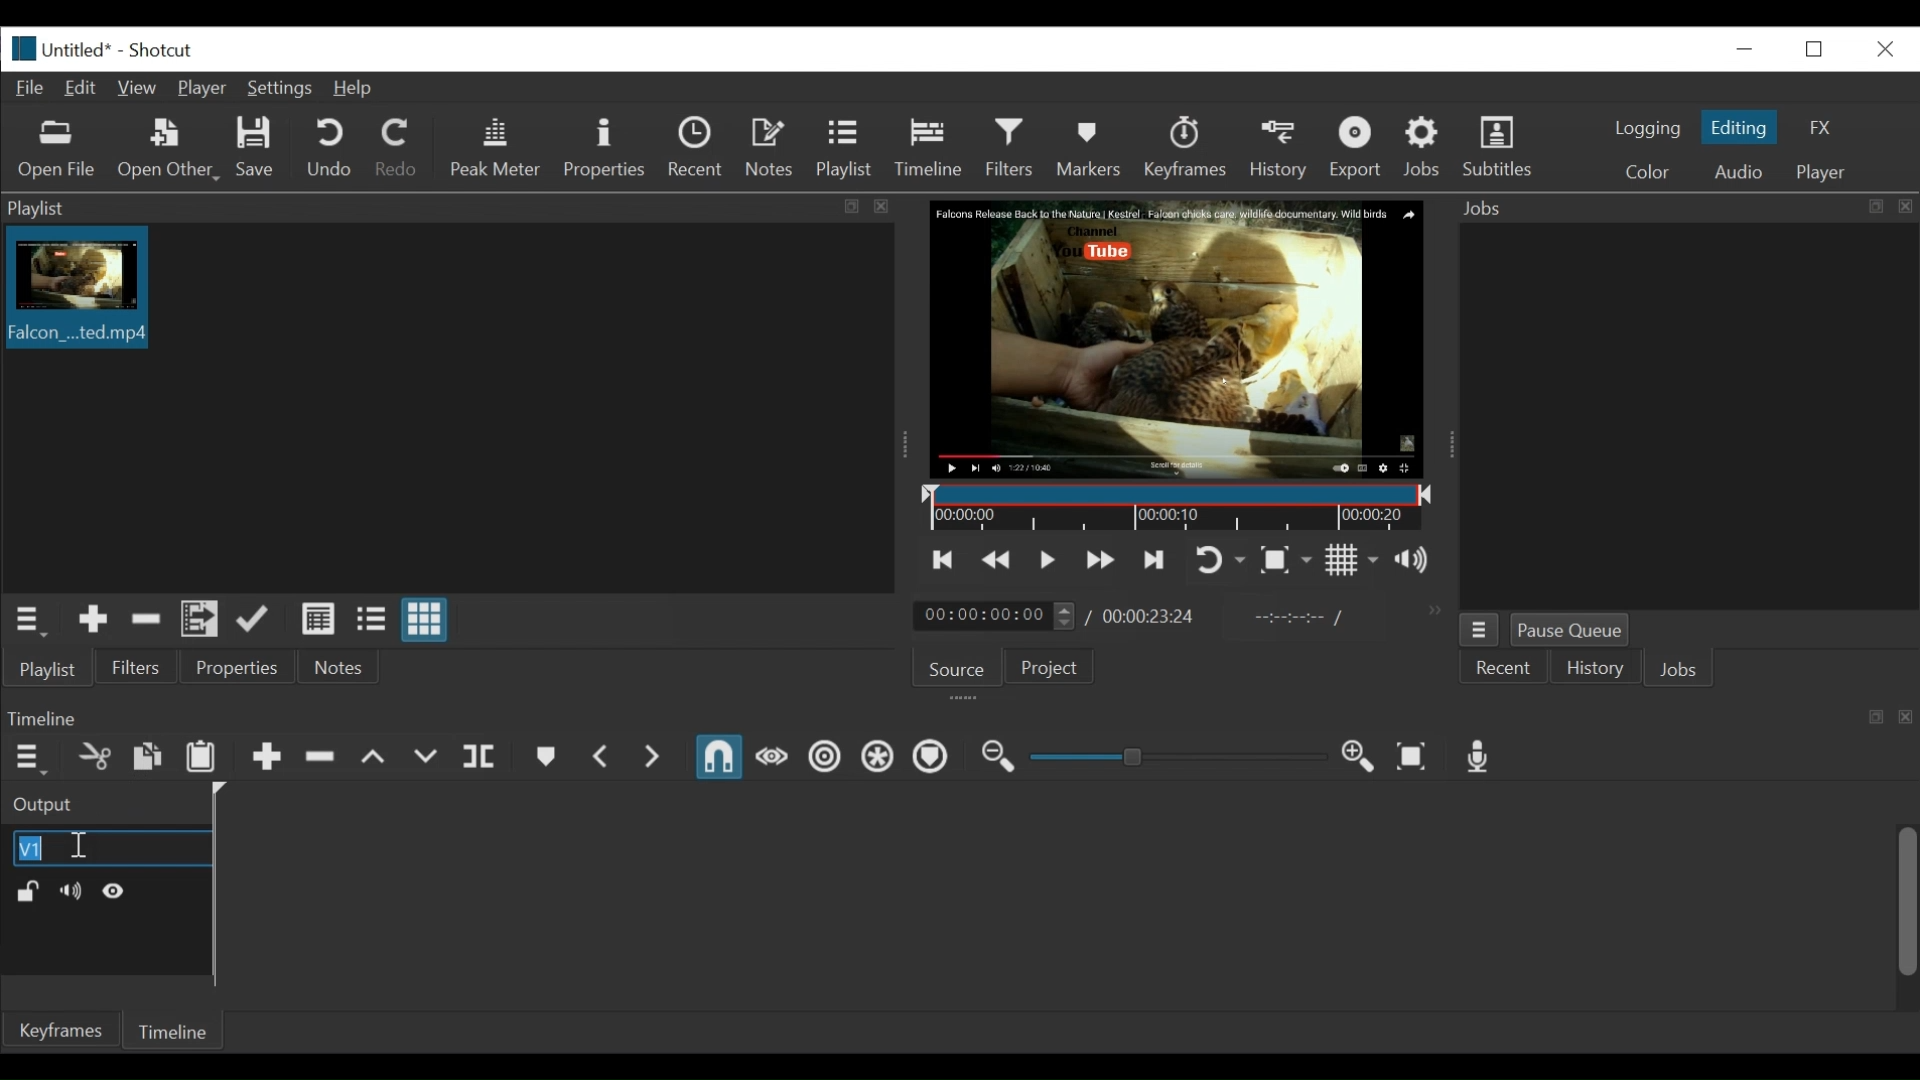 This screenshot has height=1080, width=1920. What do you see at coordinates (165, 50) in the screenshot?
I see `Shotxcut` at bounding box center [165, 50].